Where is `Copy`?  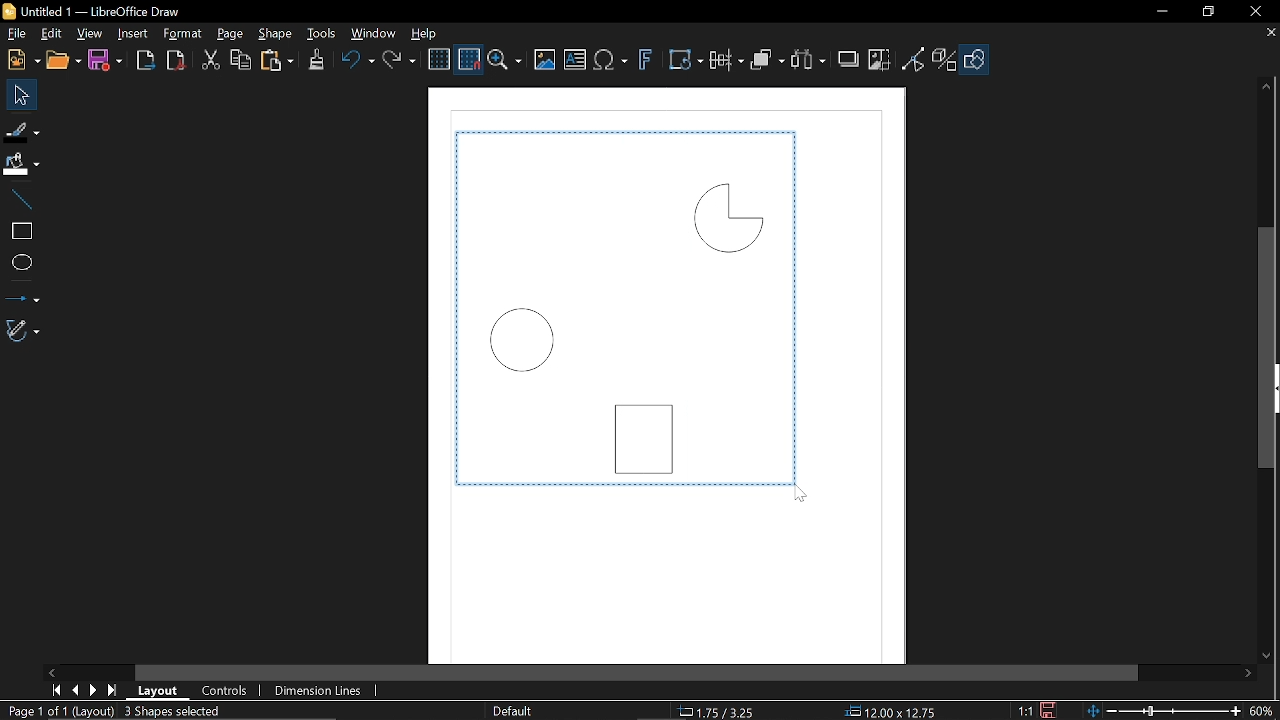 Copy is located at coordinates (243, 60).